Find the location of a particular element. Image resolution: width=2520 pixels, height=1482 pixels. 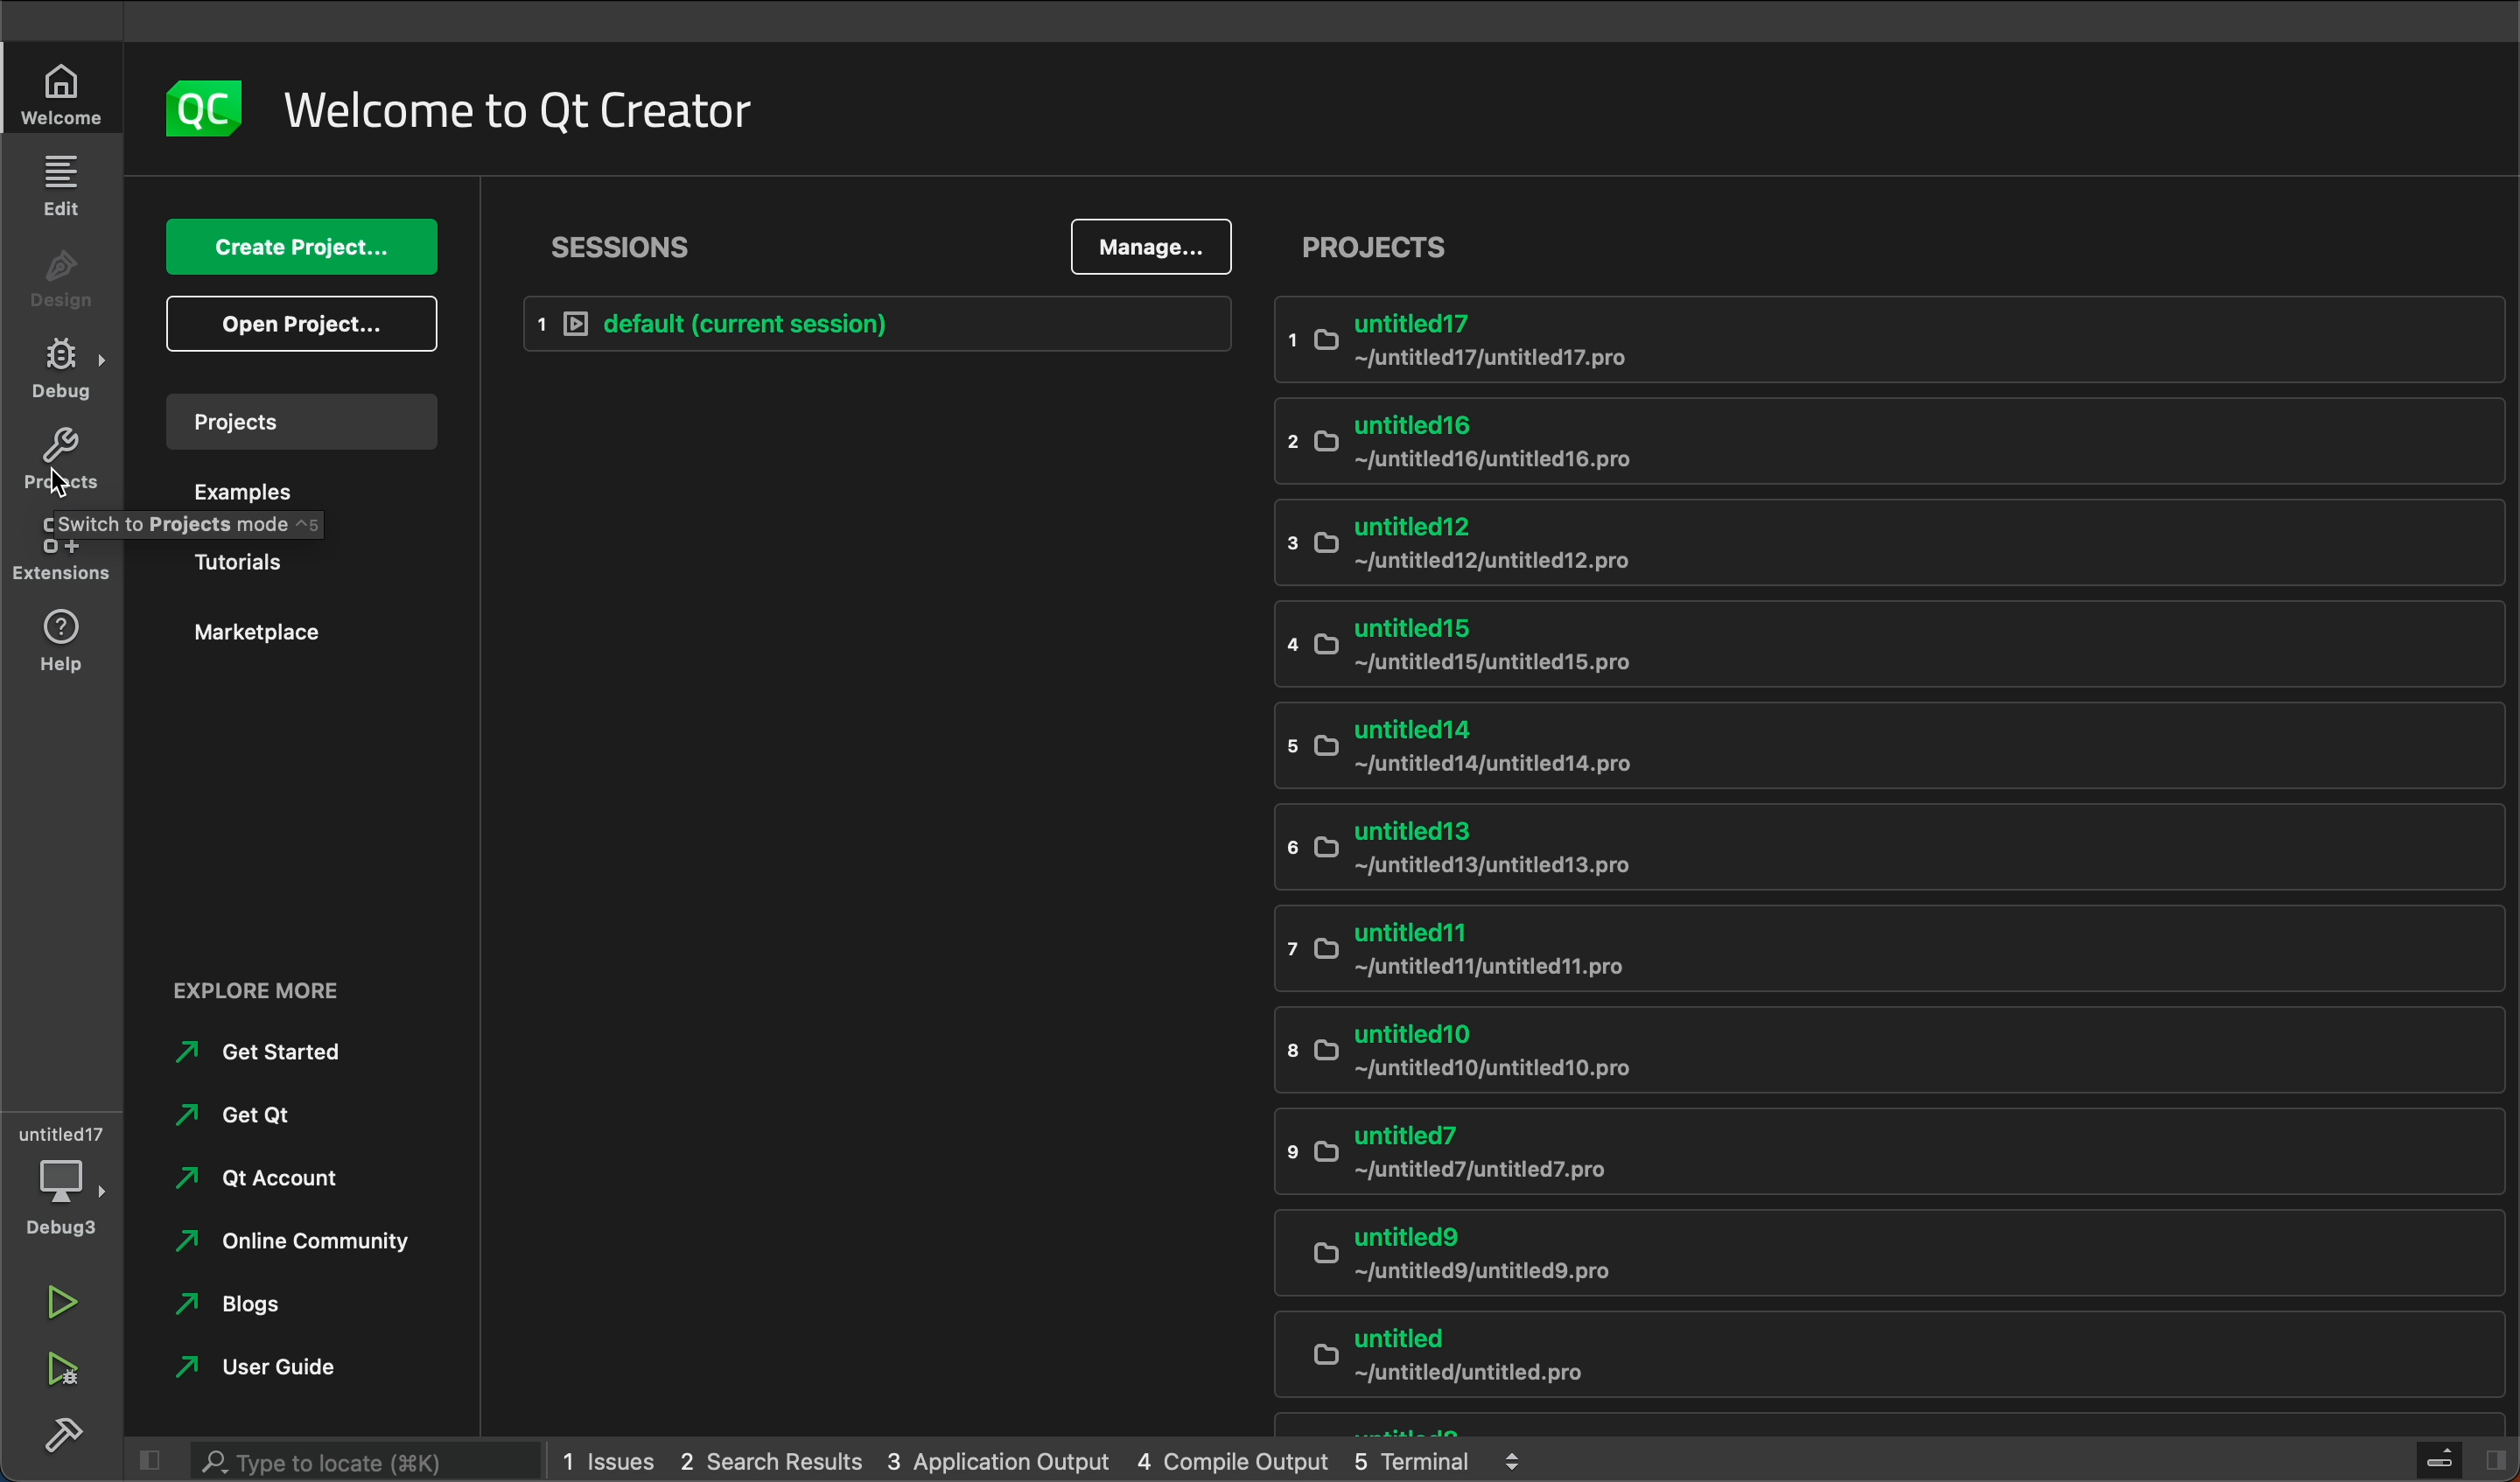

help is located at coordinates (64, 640).